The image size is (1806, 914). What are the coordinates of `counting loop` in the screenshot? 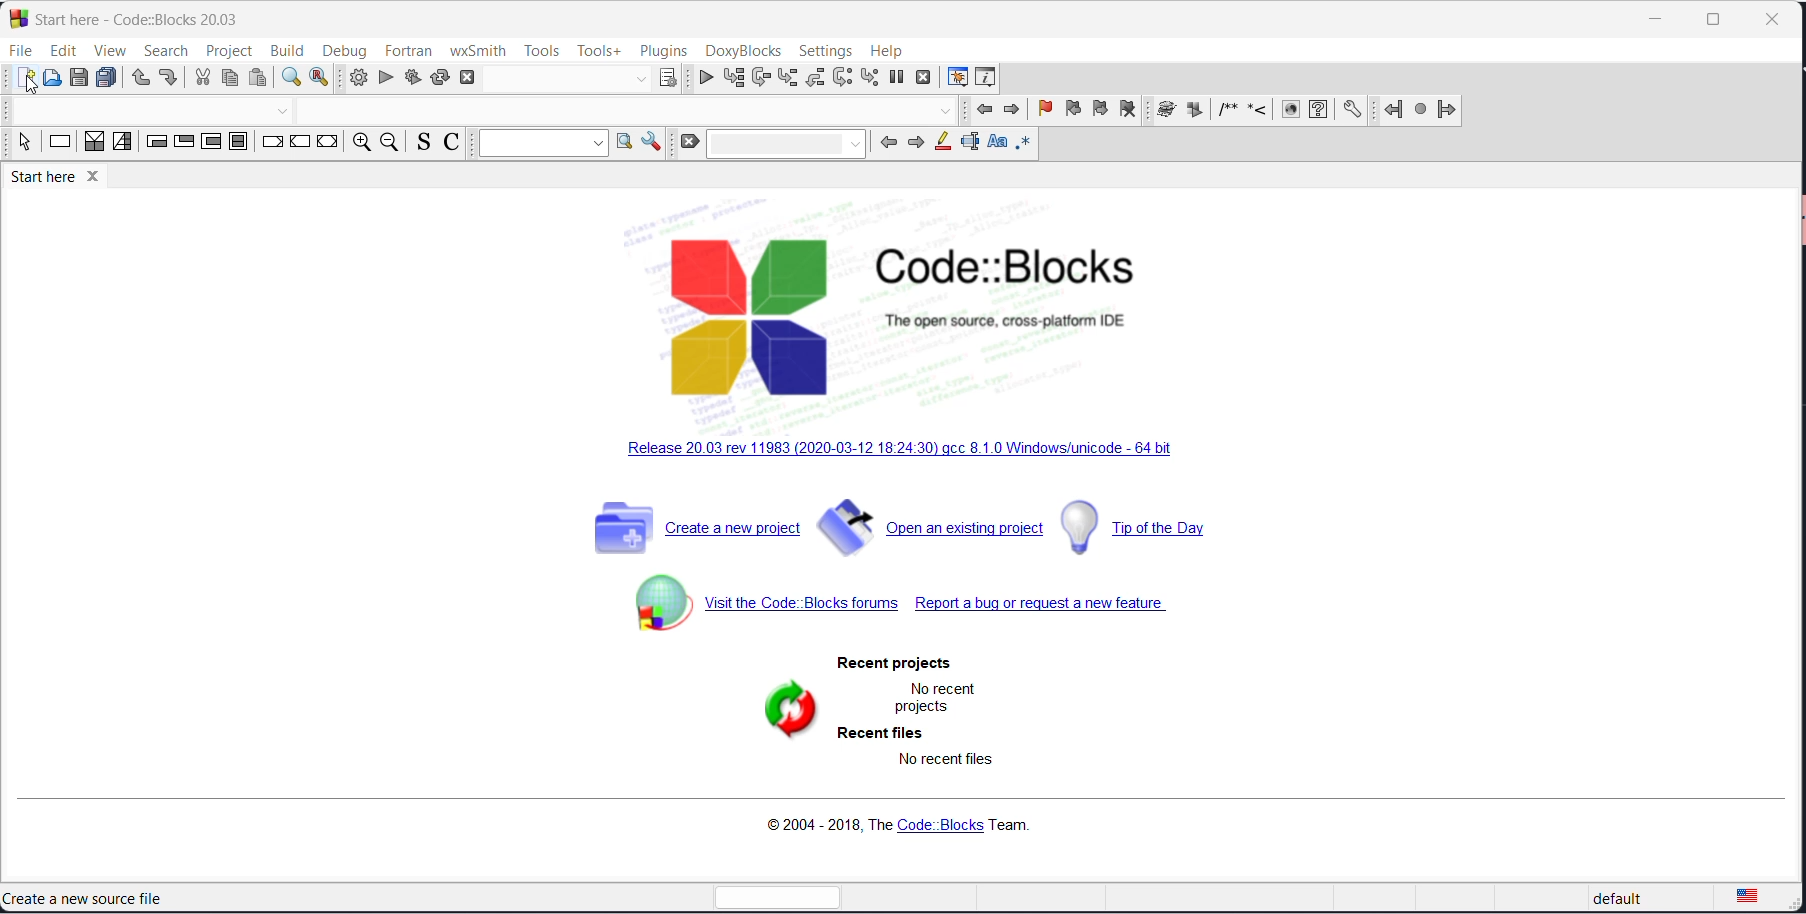 It's located at (213, 145).